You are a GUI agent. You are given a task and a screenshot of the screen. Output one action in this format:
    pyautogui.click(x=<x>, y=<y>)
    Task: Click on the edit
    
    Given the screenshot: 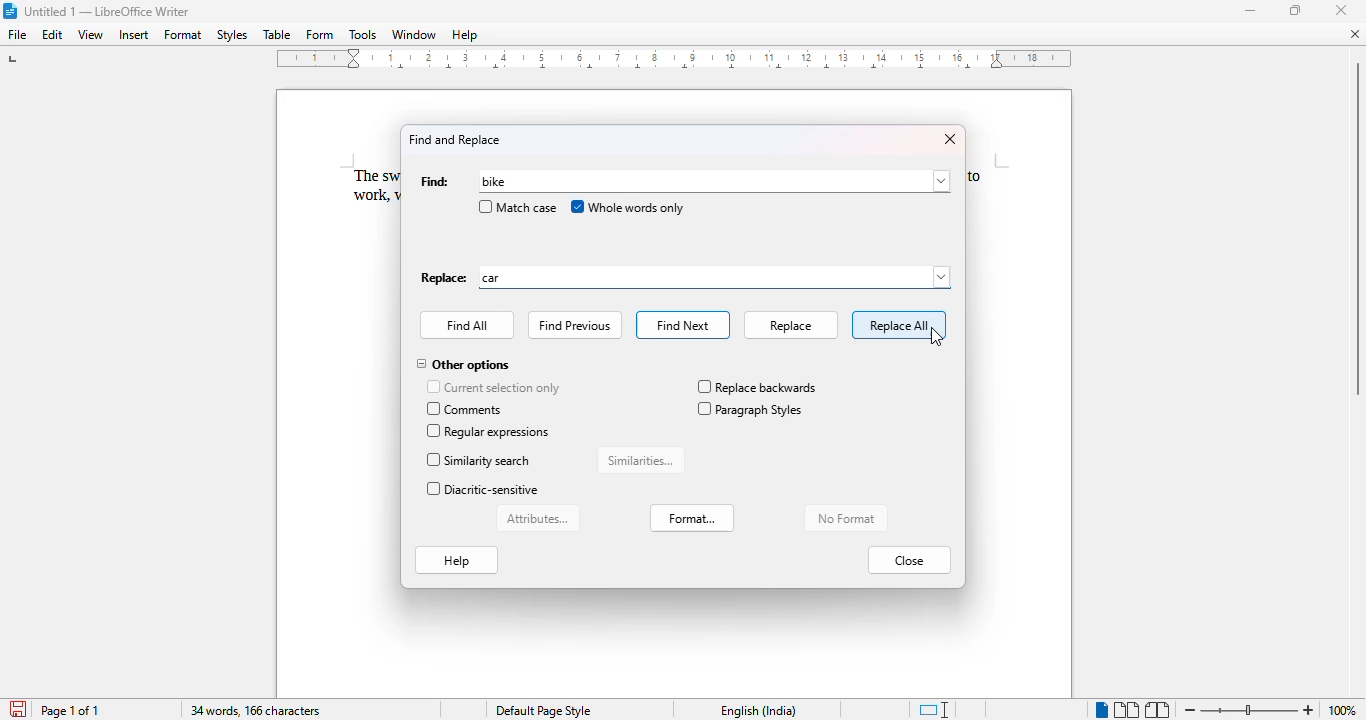 What is the action you would take?
    pyautogui.click(x=53, y=34)
    